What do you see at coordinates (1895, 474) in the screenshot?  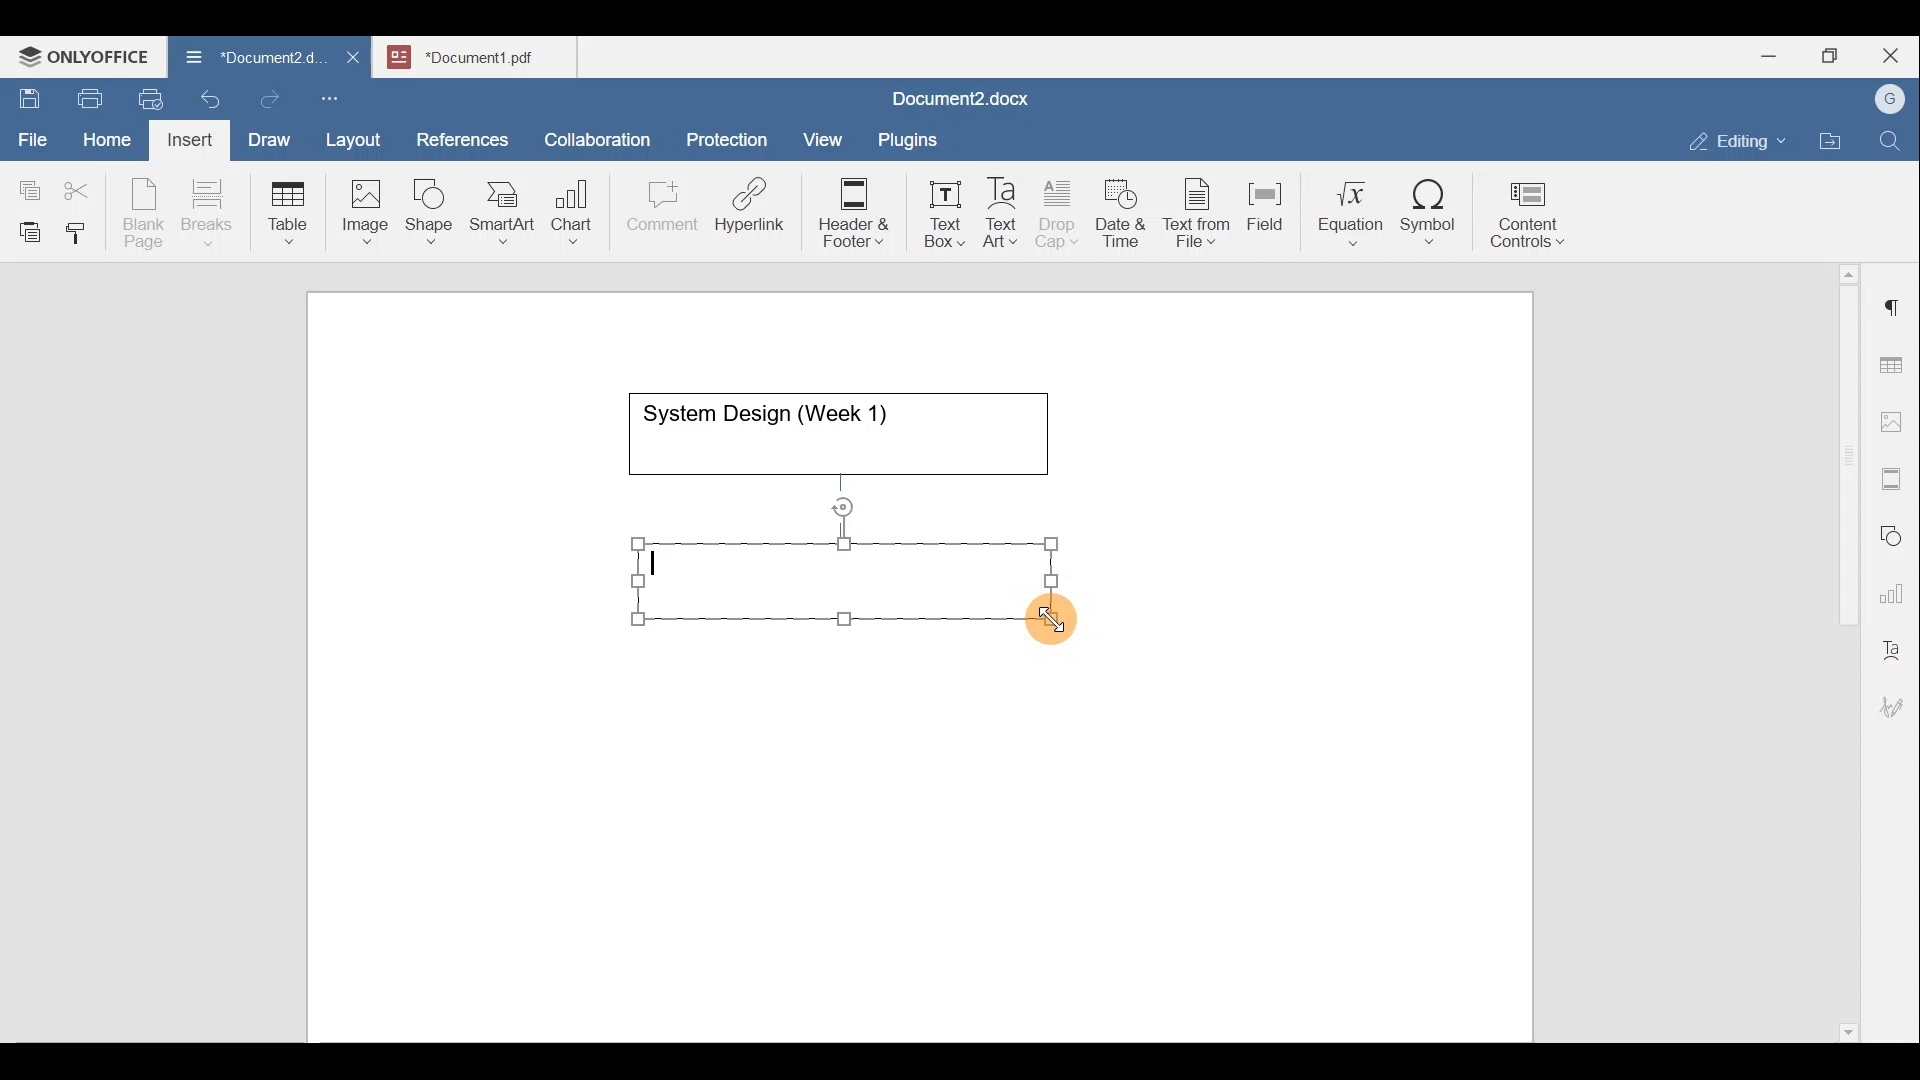 I see `Headers & footers` at bounding box center [1895, 474].